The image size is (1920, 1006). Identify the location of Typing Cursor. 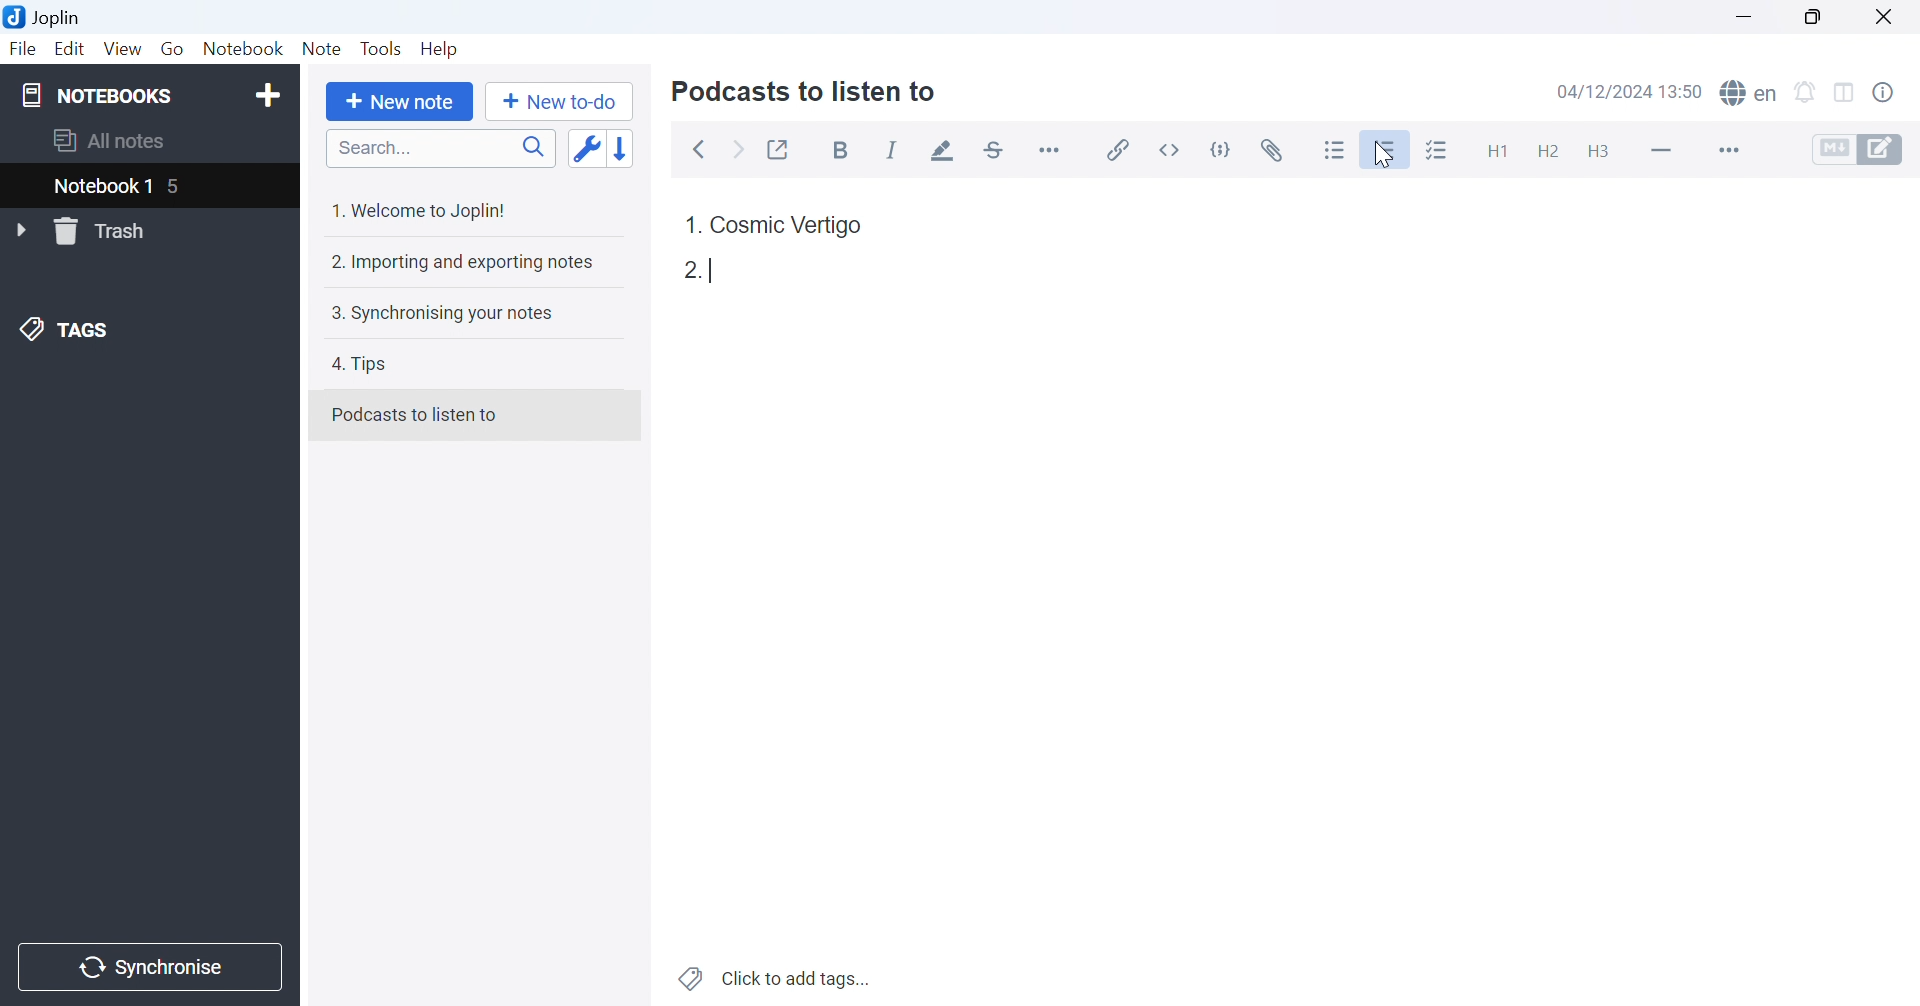
(716, 269).